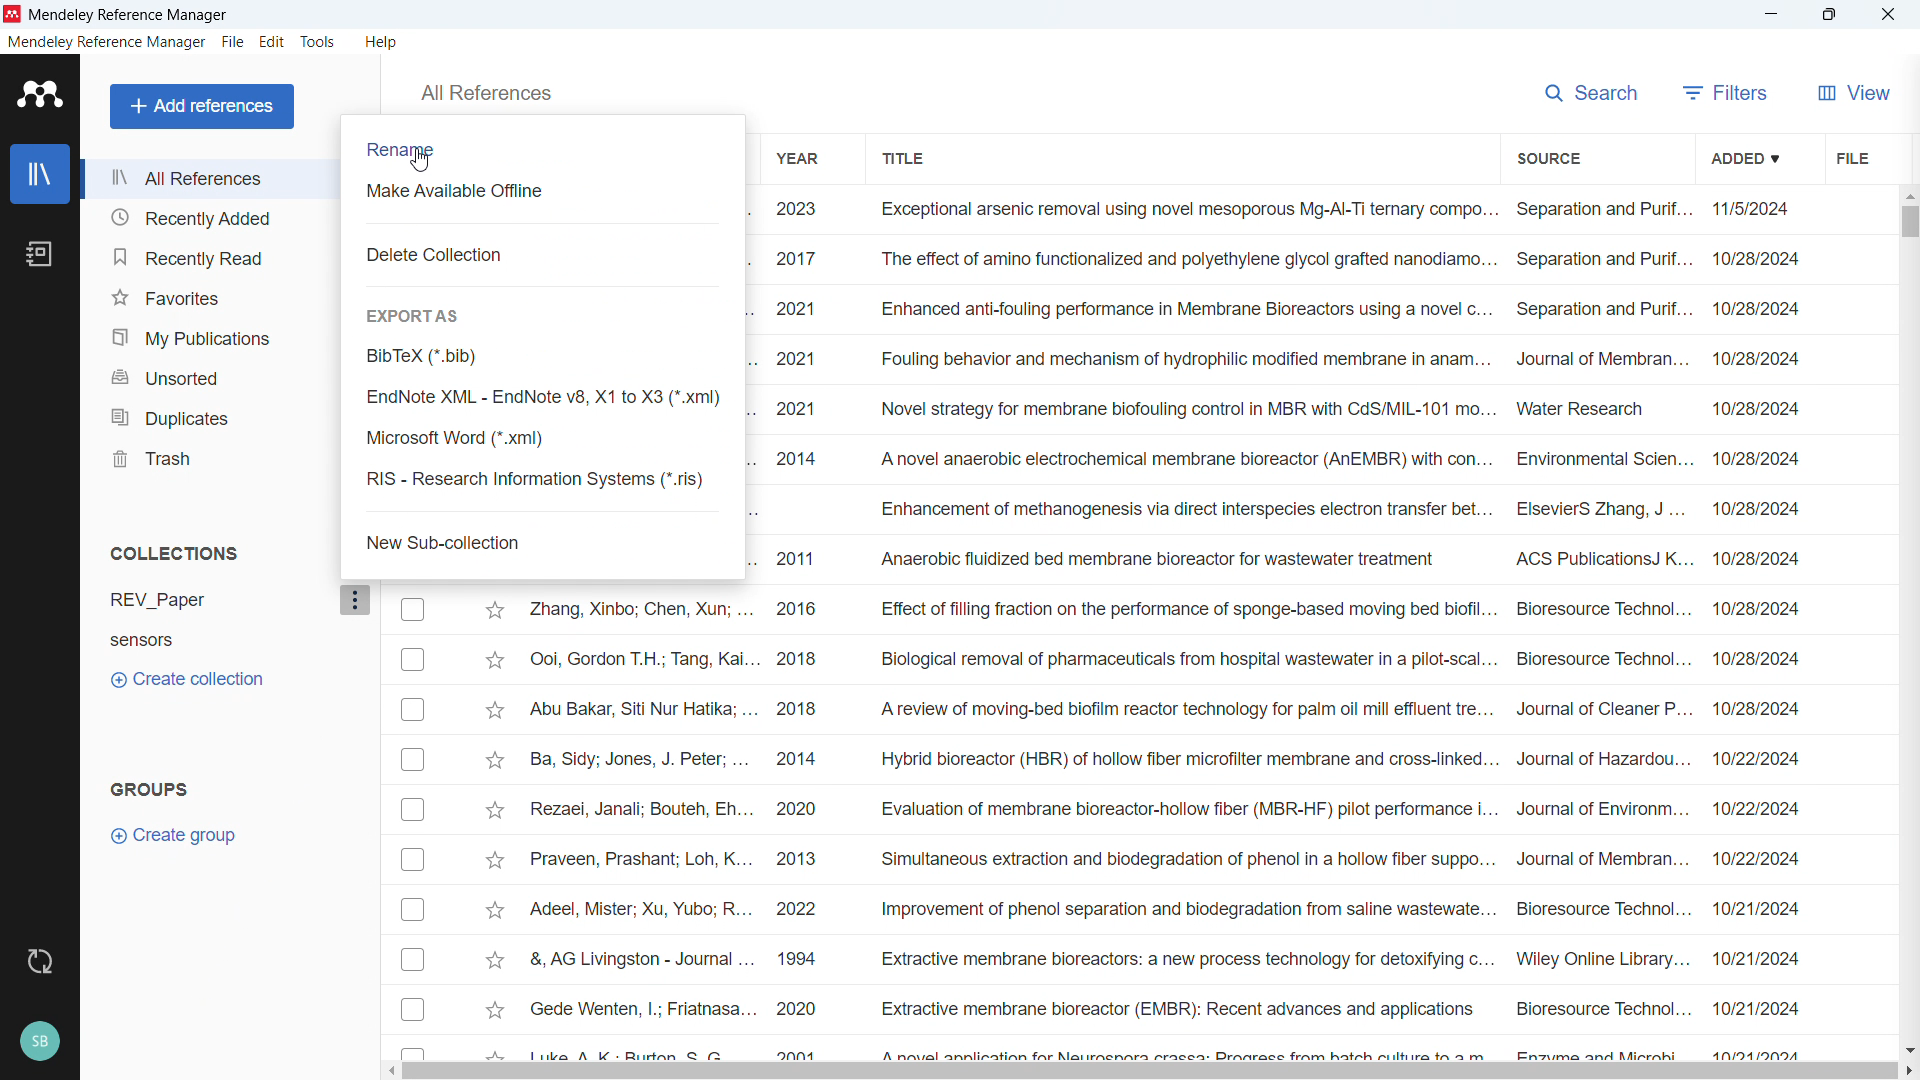 Image resolution: width=1920 pixels, height=1080 pixels. I want to click on Horizontal scrollbar , so click(1151, 1072).